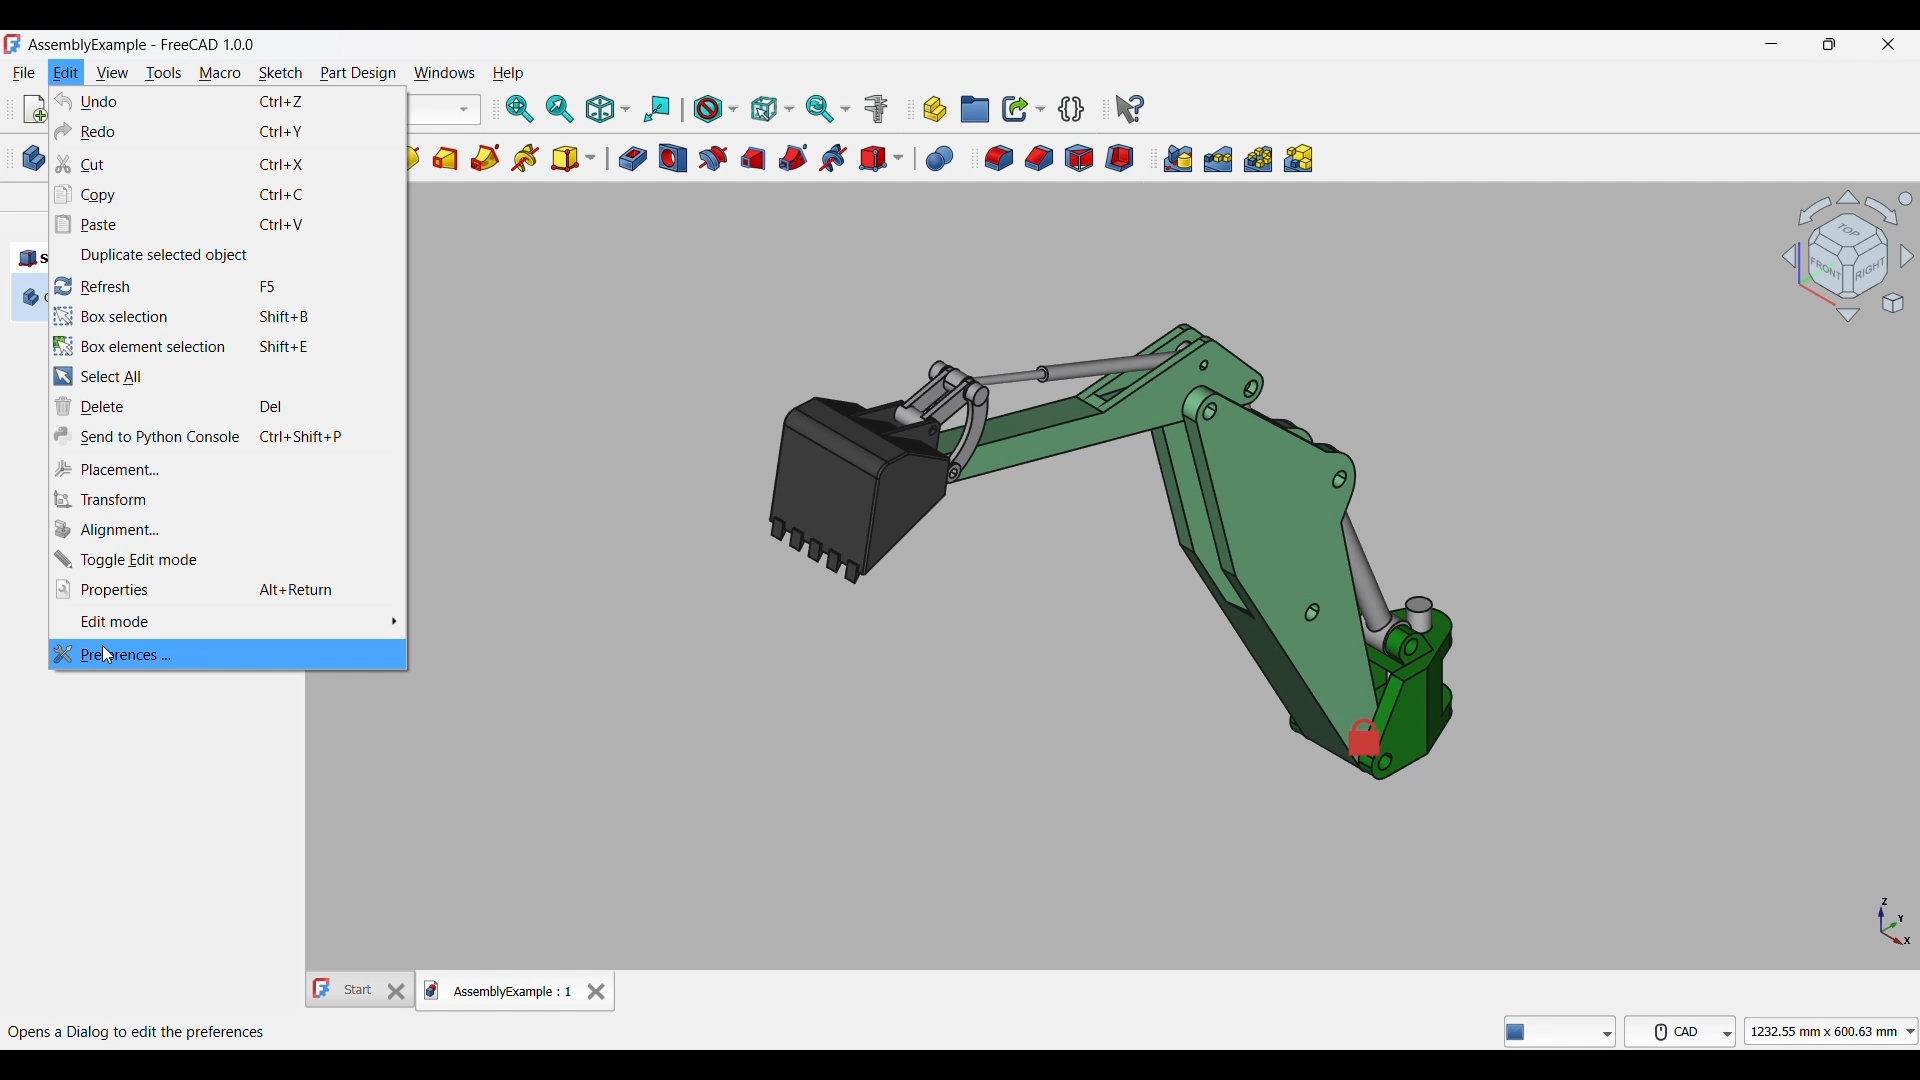 This screenshot has height=1080, width=1920. Describe the element at coordinates (832, 159) in the screenshot. I see `Subtractive helix` at that location.